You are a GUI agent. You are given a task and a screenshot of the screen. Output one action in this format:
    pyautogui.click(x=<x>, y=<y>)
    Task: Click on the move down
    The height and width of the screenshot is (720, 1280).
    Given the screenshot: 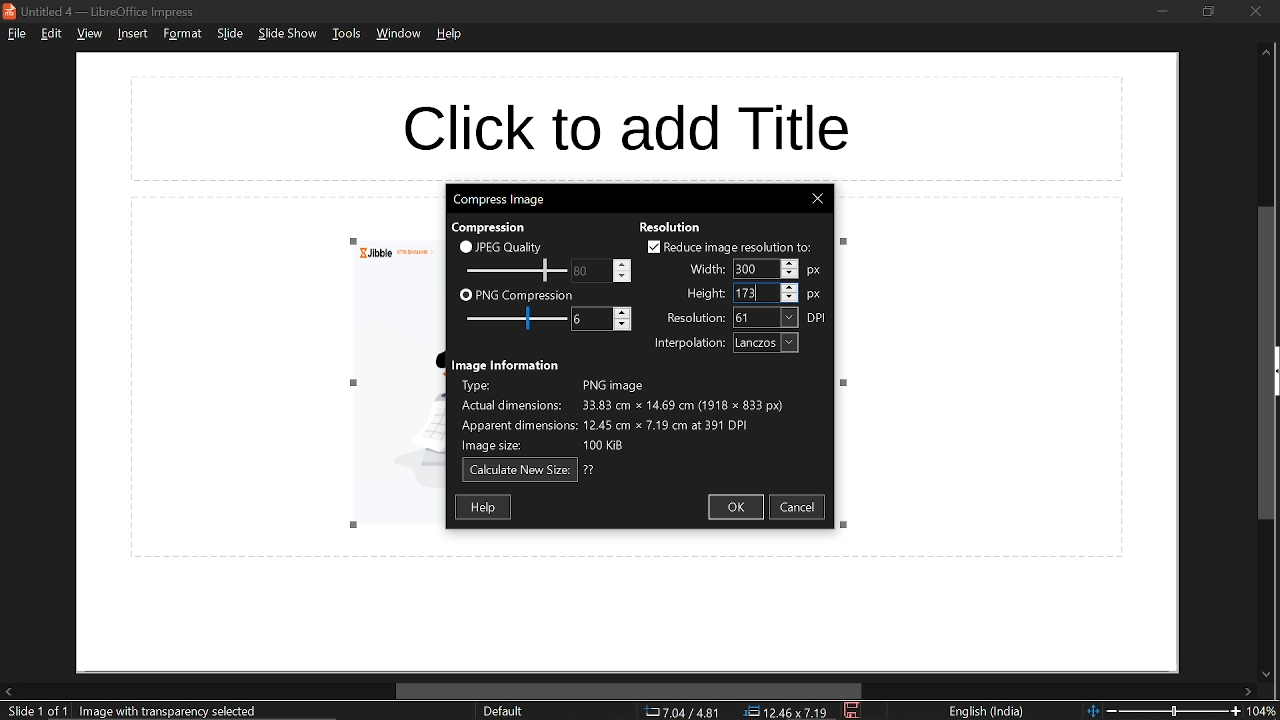 What is the action you would take?
    pyautogui.click(x=1264, y=672)
    